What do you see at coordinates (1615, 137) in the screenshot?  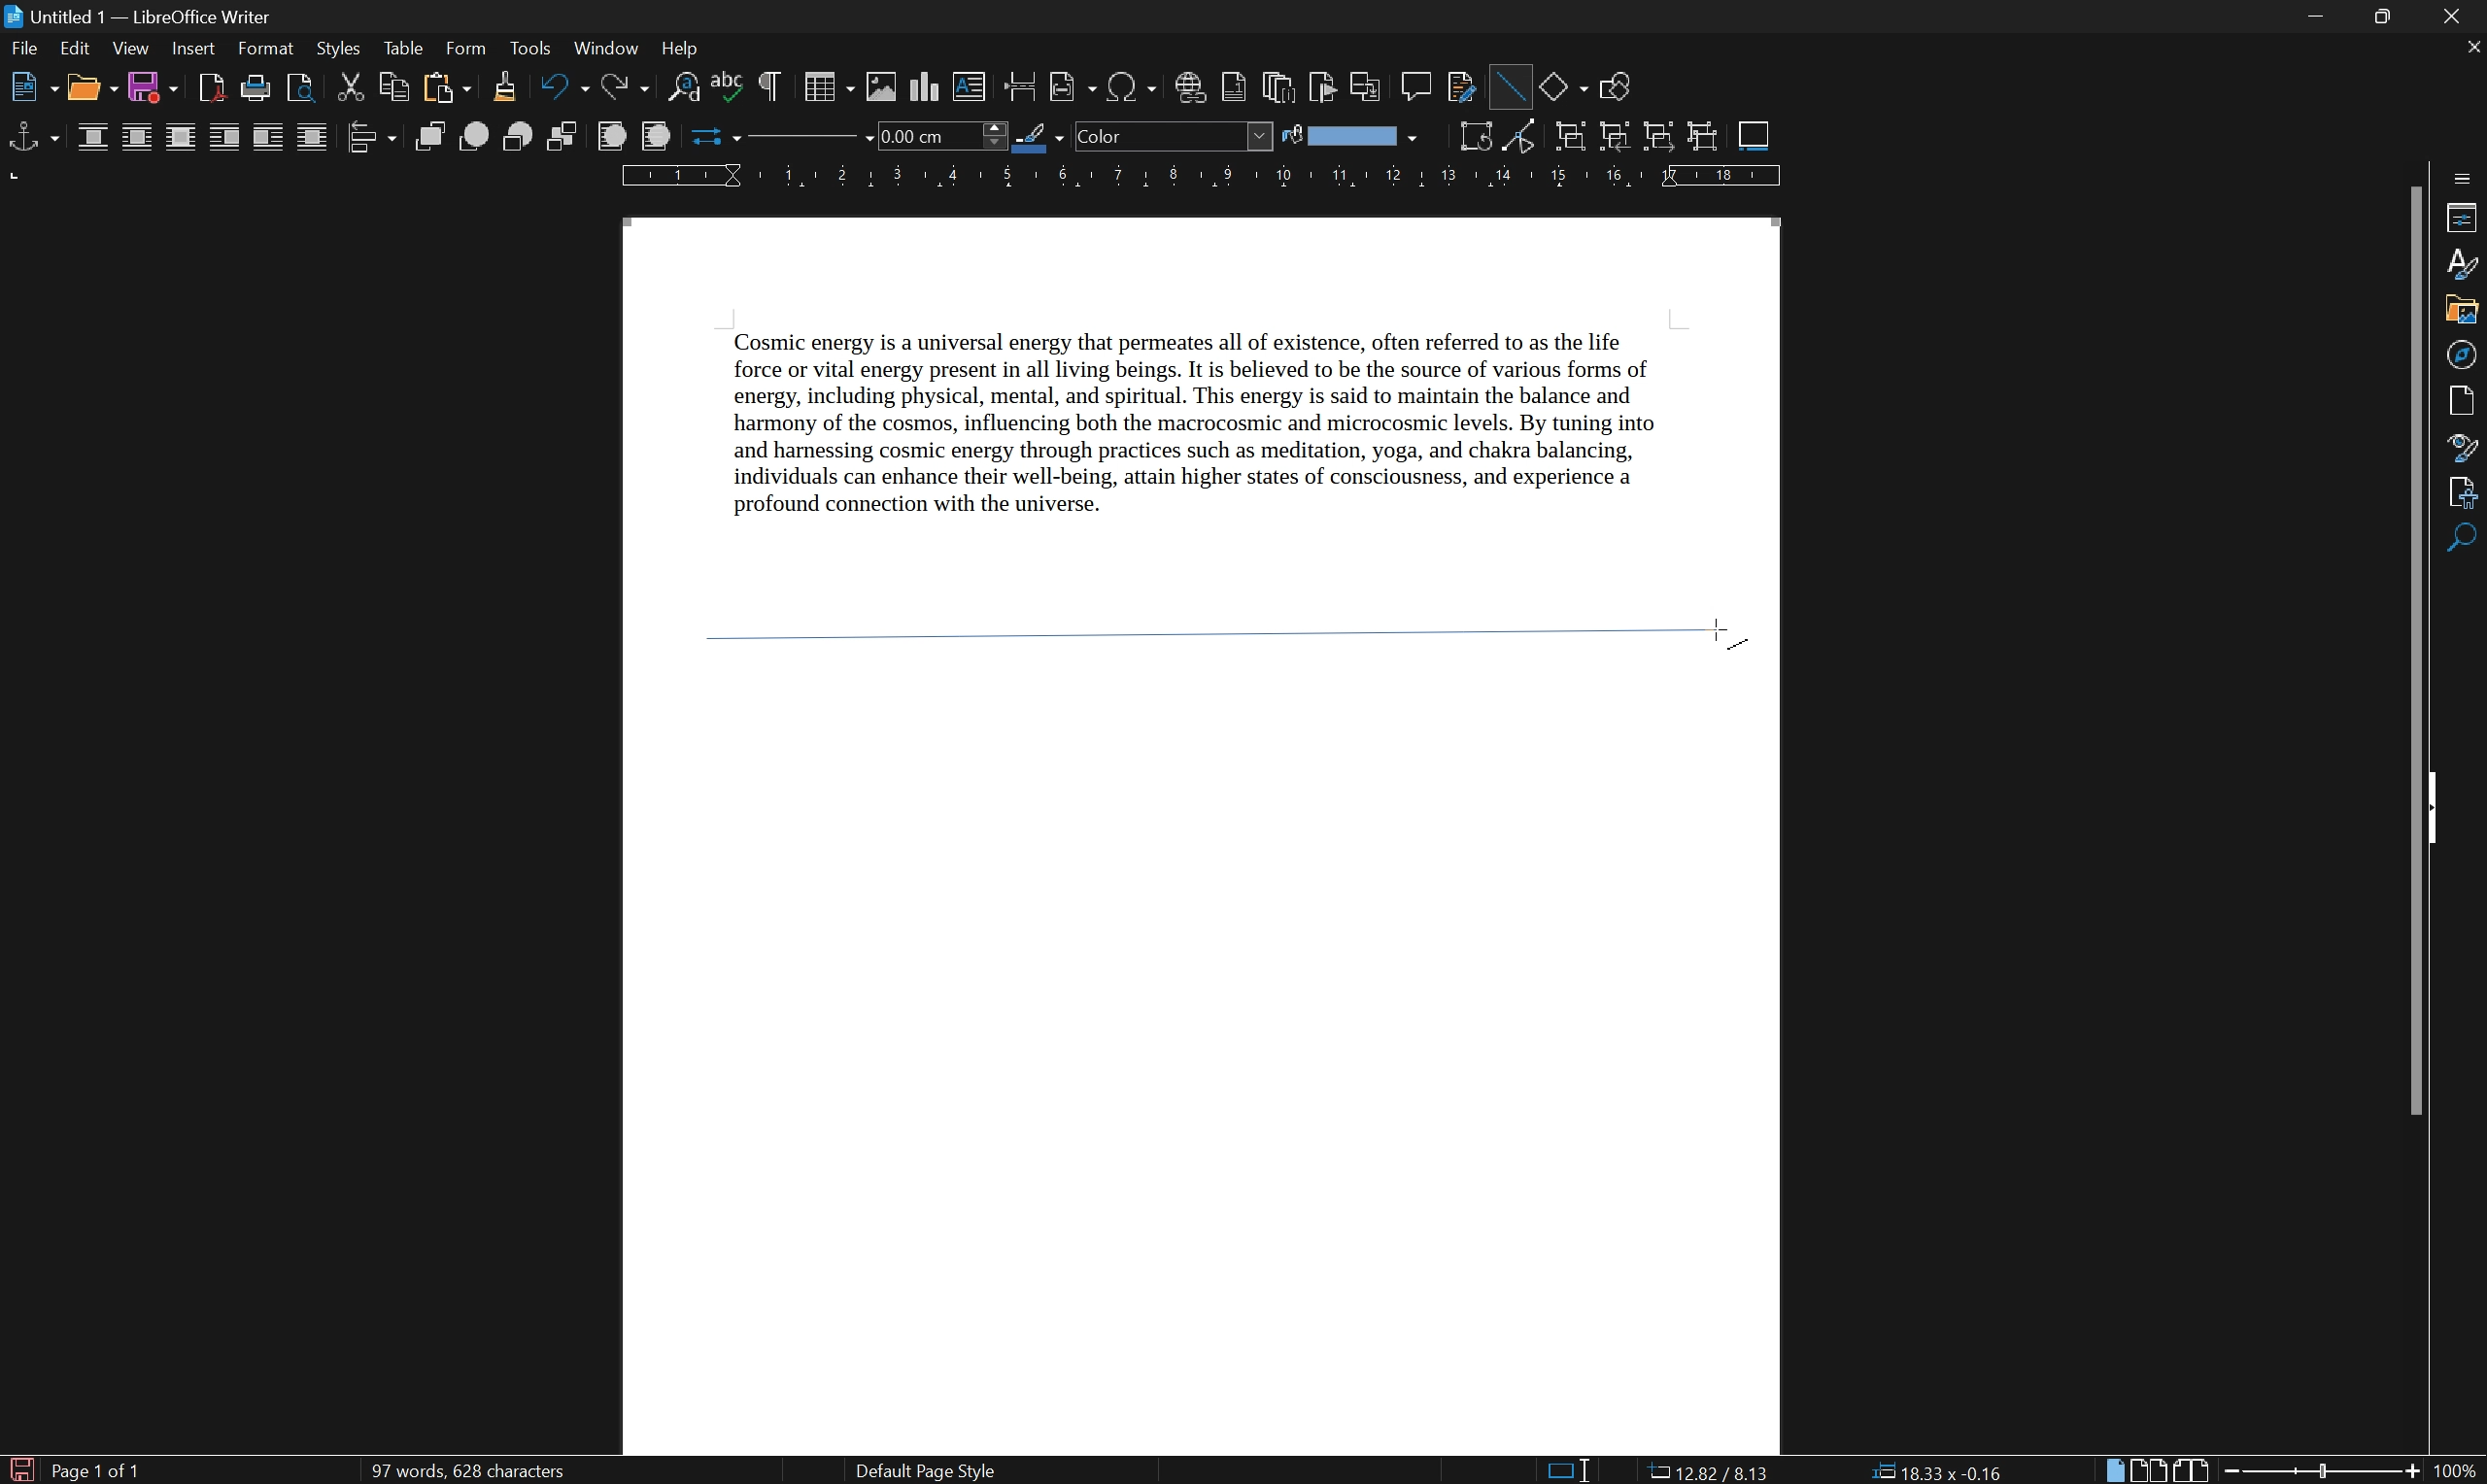 I see `enter group` at bounding box center [1615, 137].